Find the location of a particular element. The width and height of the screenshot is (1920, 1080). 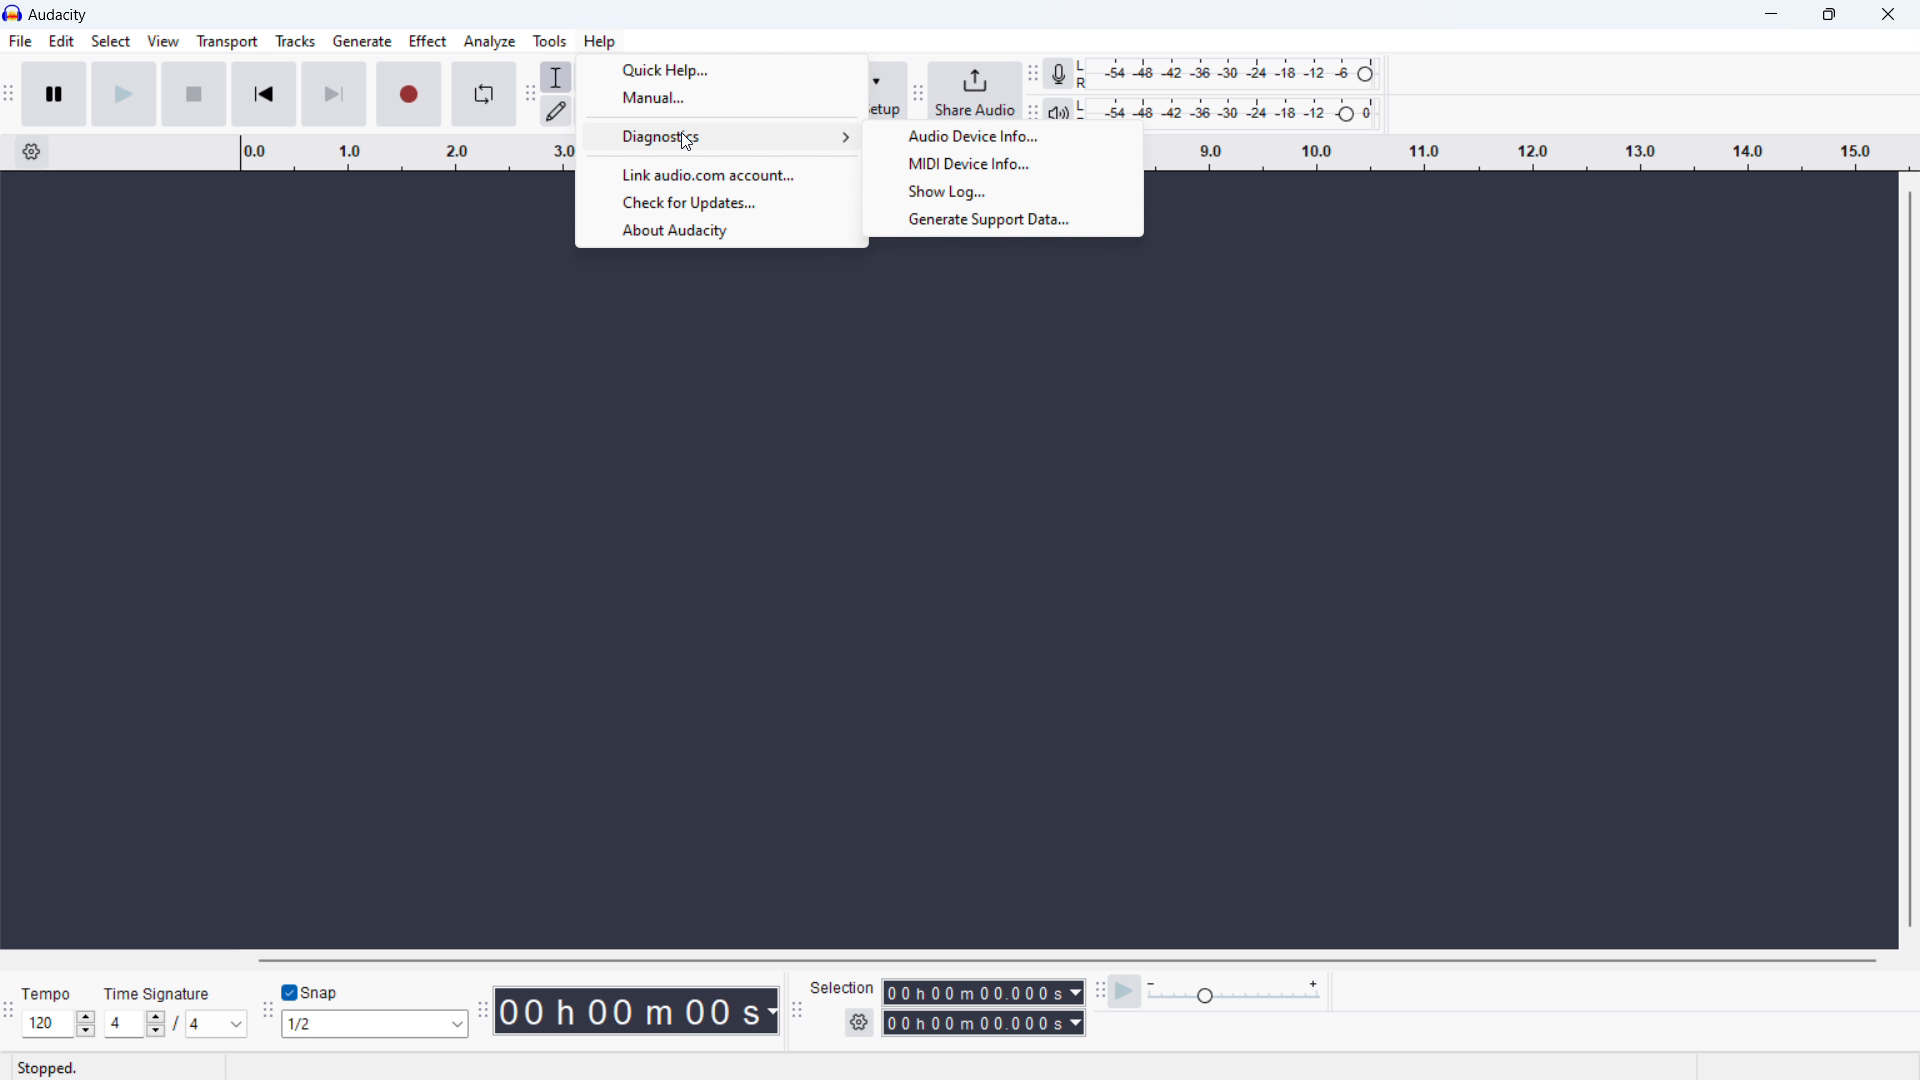

set tempo is located at coordinates (59, 1025).